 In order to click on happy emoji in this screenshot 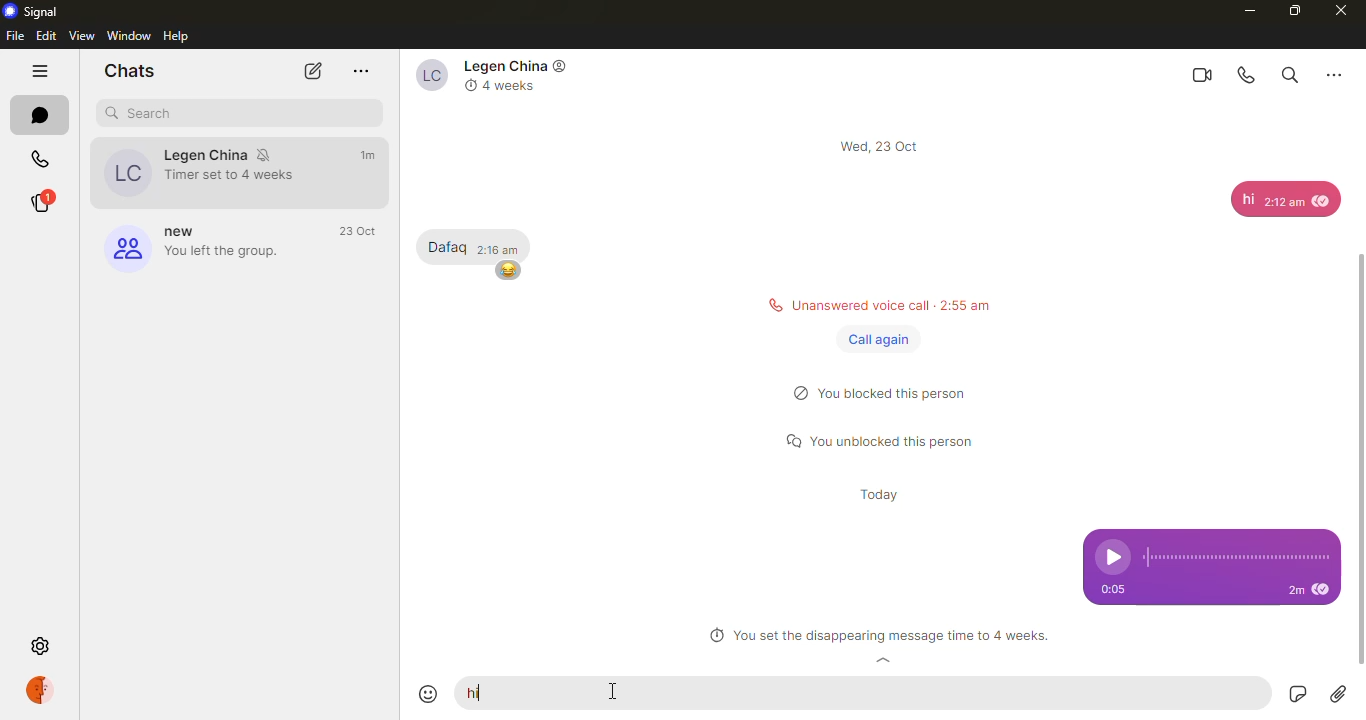, I will do `click(508, 270)`.